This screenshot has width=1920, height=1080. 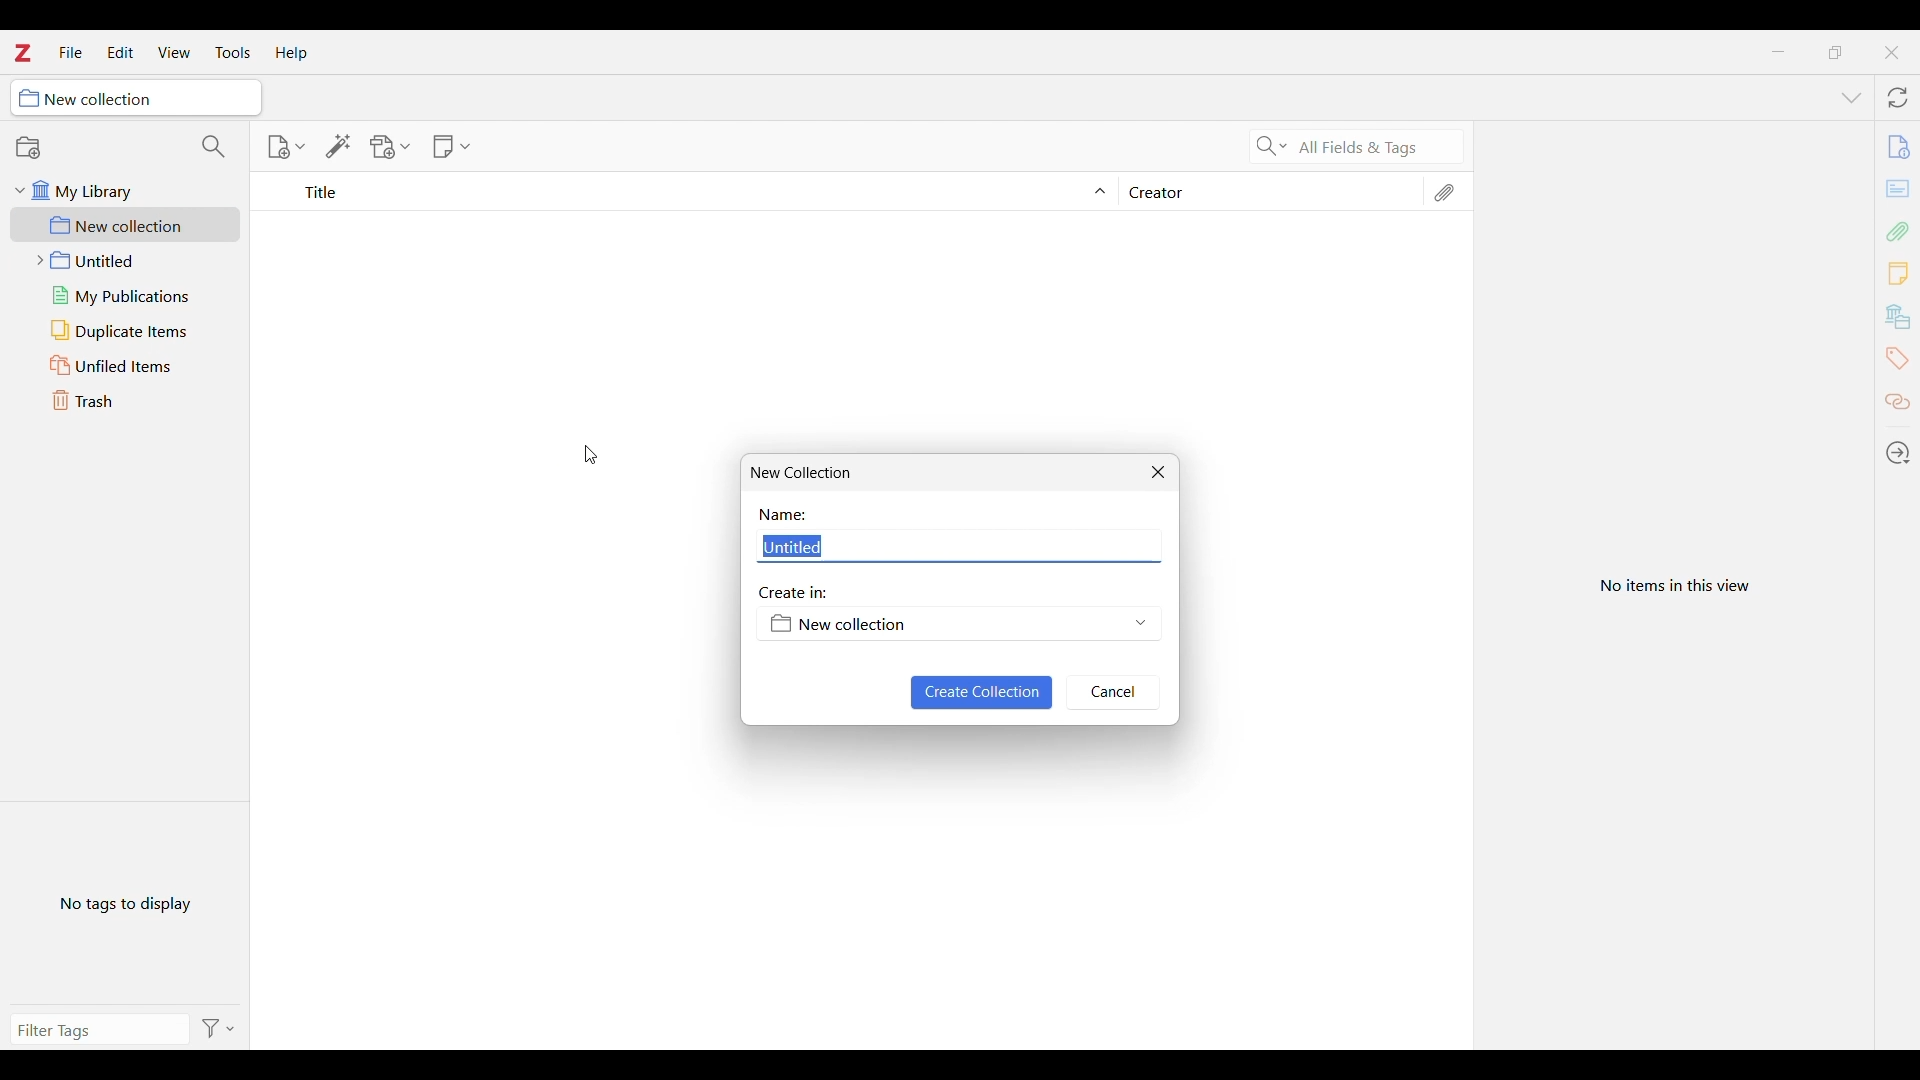 I want to click on Selected search criteria, so click(x=1377, y=146).